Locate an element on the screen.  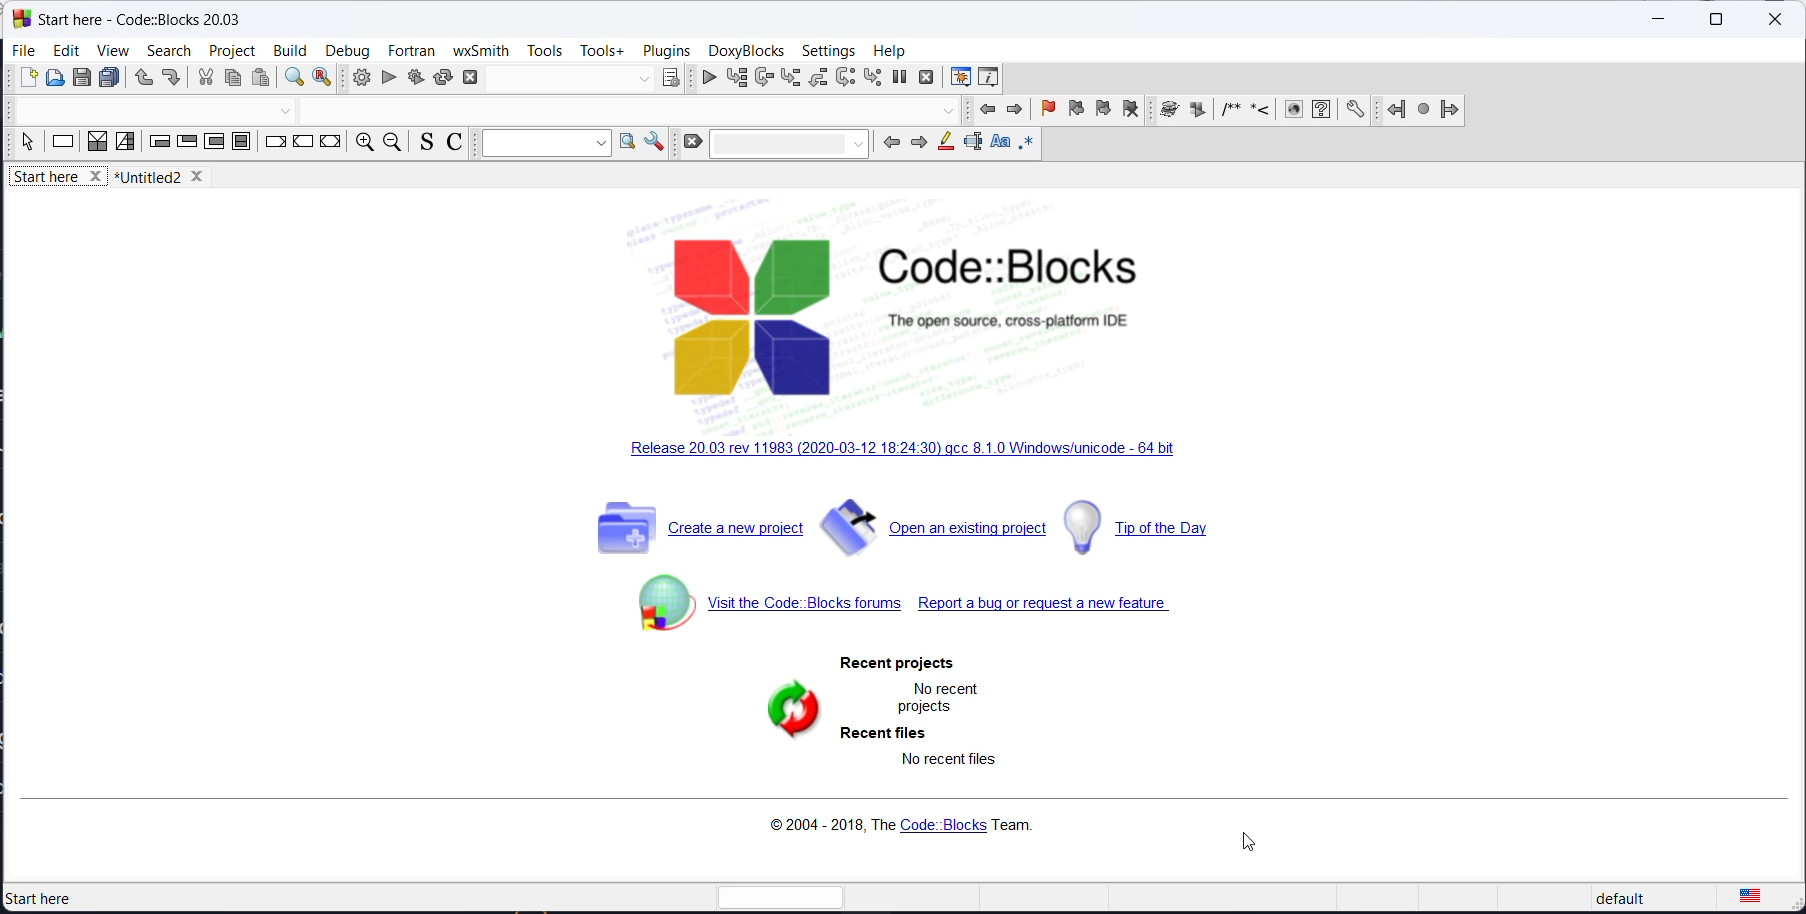
step into instruction is located at coordinates (872, 78).